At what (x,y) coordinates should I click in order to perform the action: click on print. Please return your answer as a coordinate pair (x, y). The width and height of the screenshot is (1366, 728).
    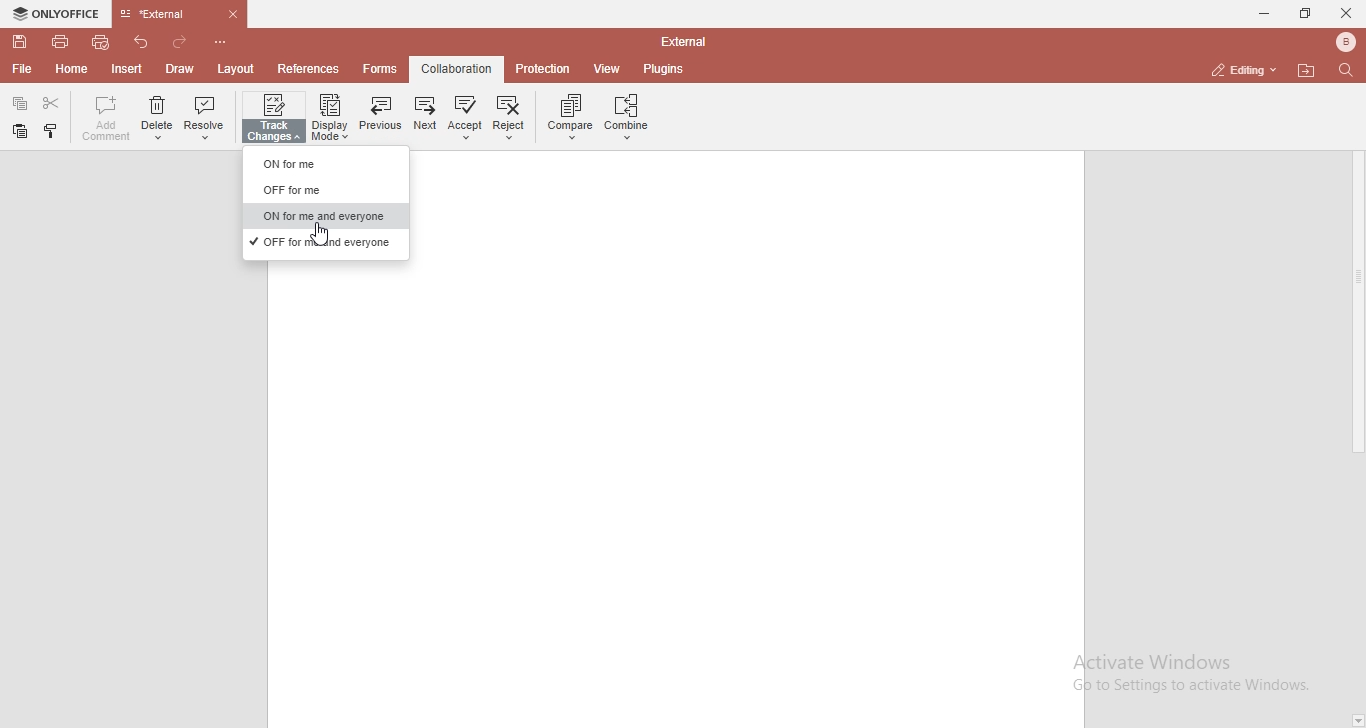
    Looking at the image, I should click on (61, 44).